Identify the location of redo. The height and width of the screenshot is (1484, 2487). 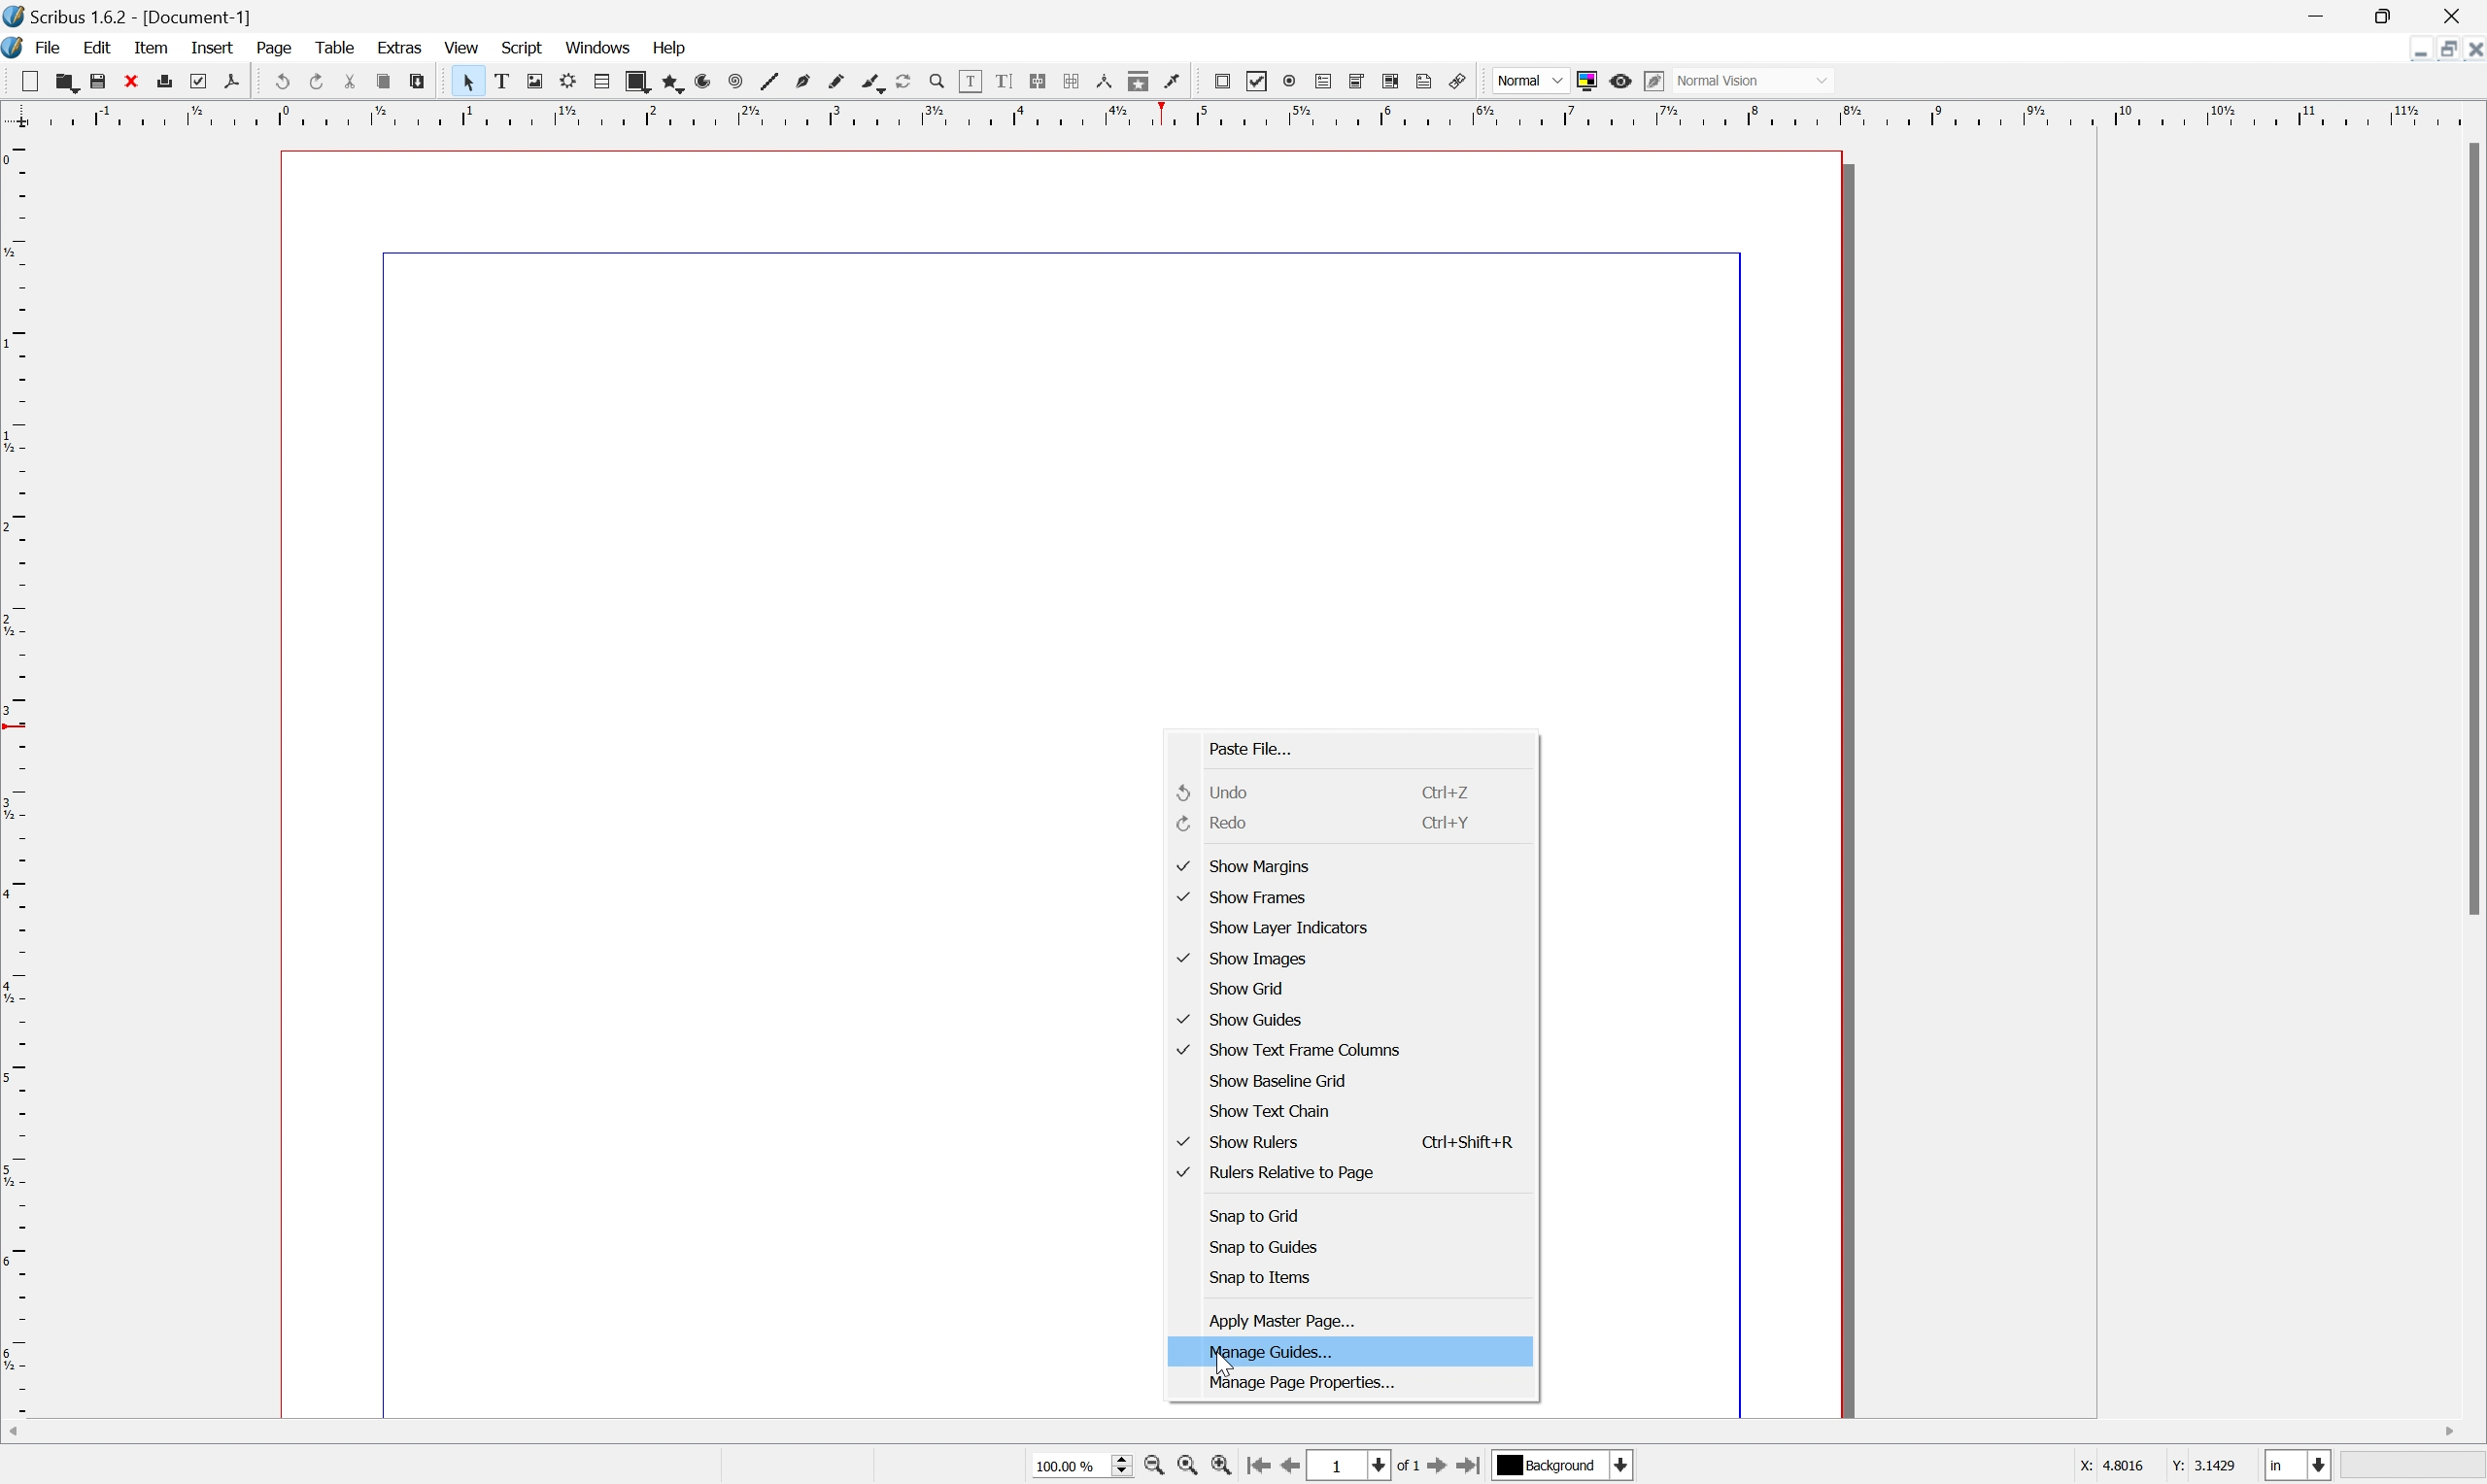
(1217, 820).